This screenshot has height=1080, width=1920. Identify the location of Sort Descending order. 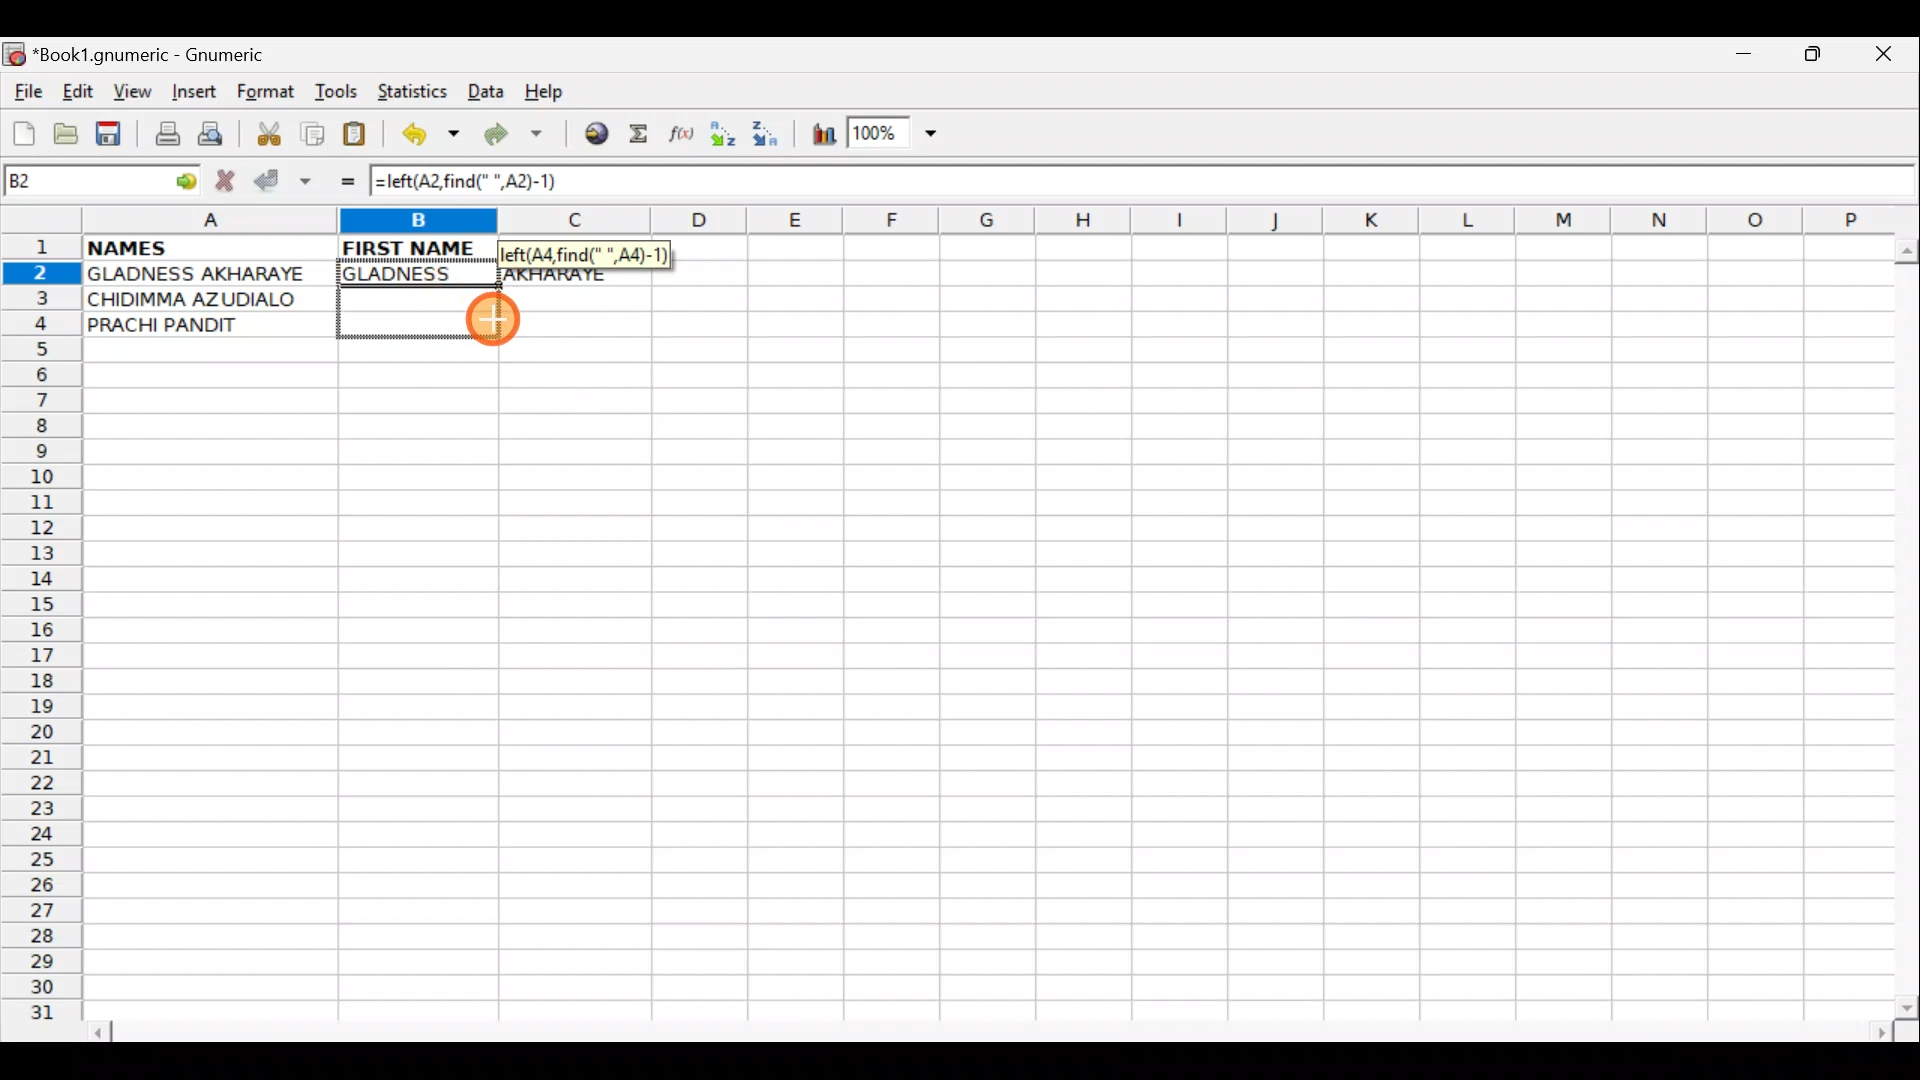
(771, 139).